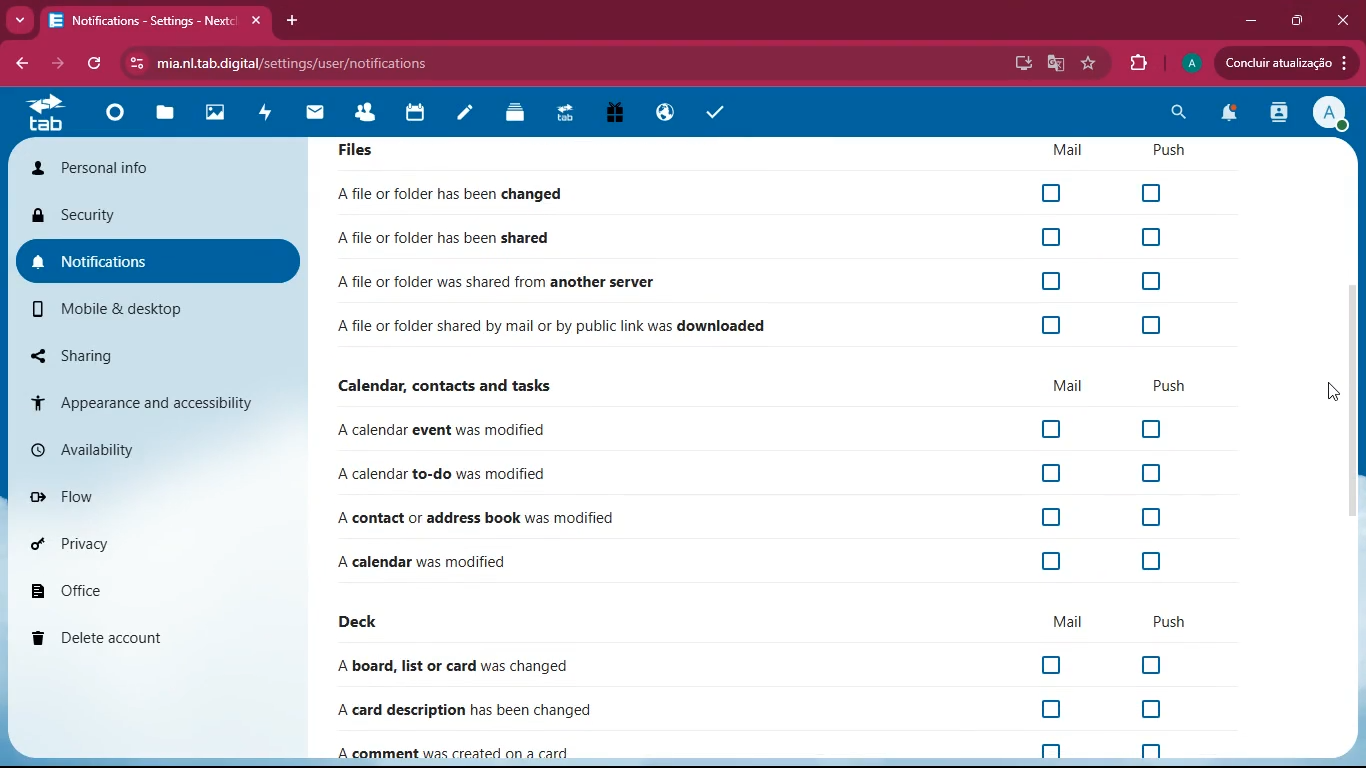 This screenshot has height=768, width=1366. What do you see at coordinates (457, 193) in the screenshot?
I see `file changed` at bounding box center [457, 193].